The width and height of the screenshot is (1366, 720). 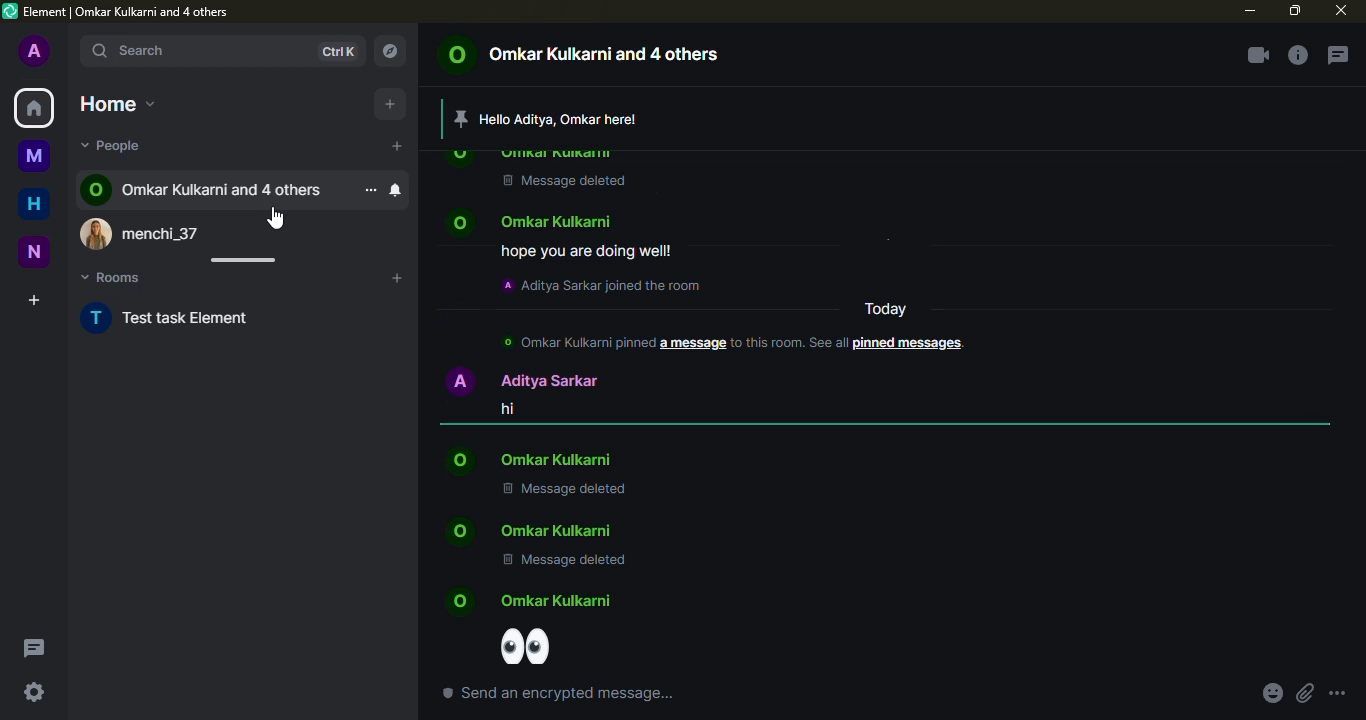 I want to click on 1 unread message, so click(x=368, y=145).